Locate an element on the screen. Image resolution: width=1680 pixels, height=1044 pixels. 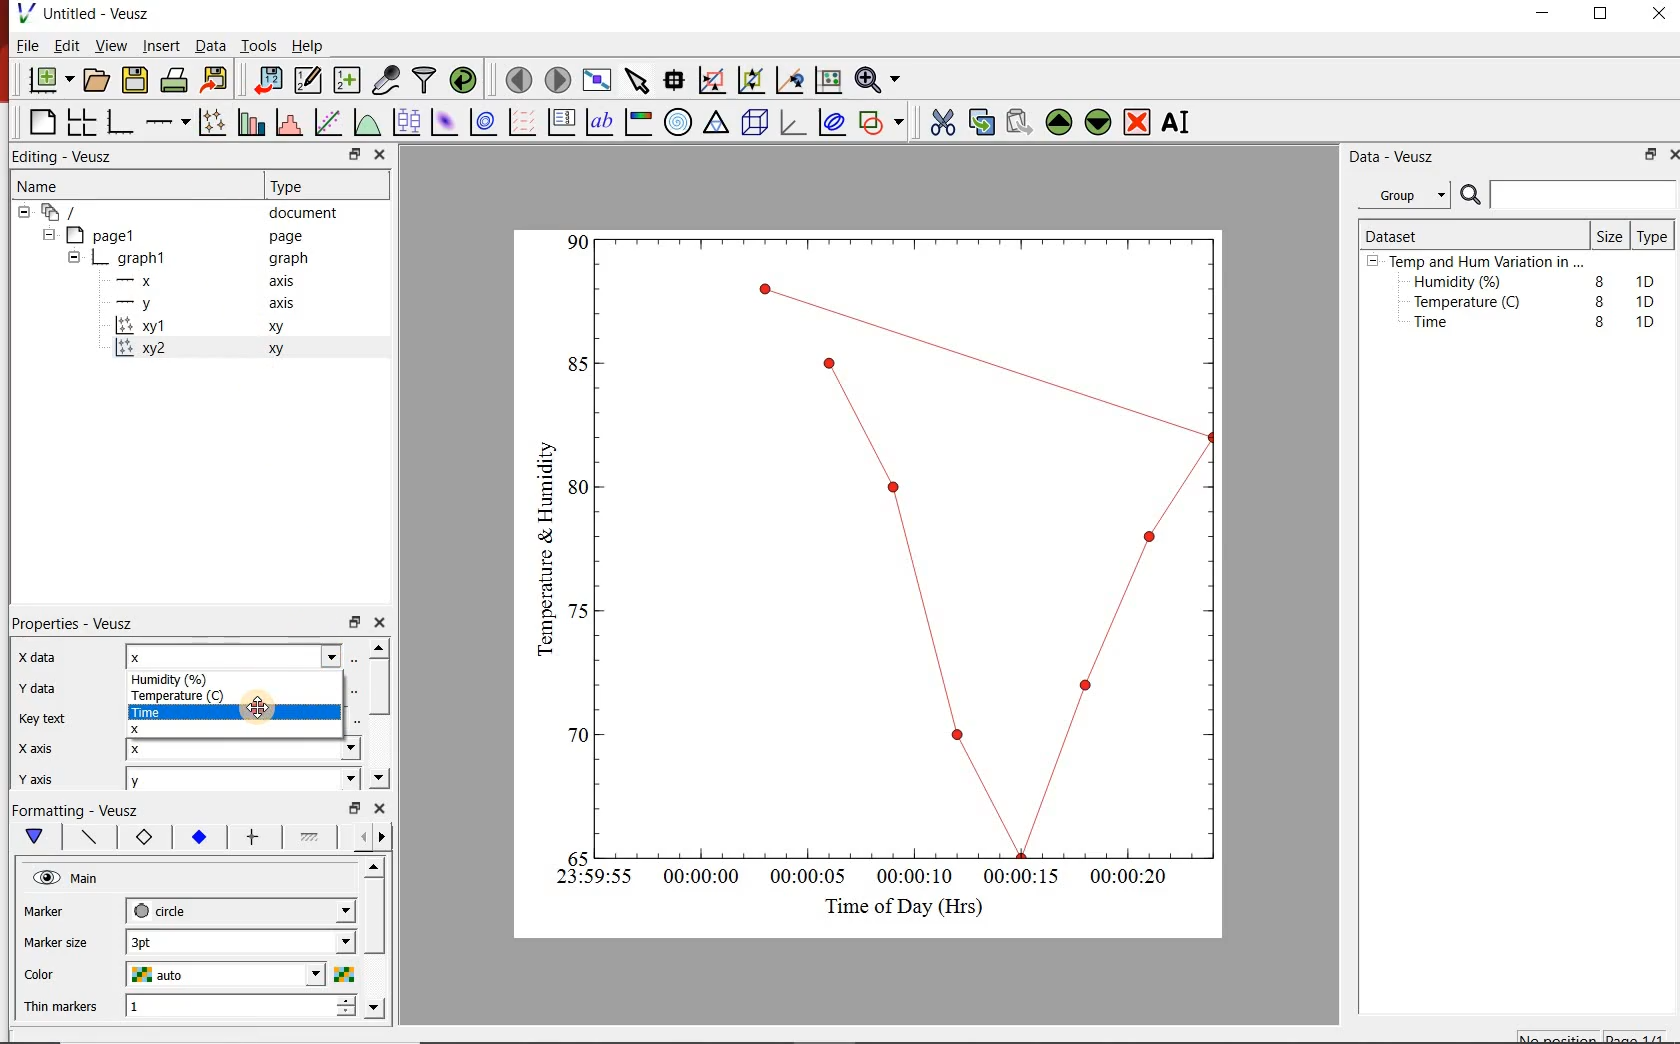
Thin Markers is located at coordinates (64, 1008).